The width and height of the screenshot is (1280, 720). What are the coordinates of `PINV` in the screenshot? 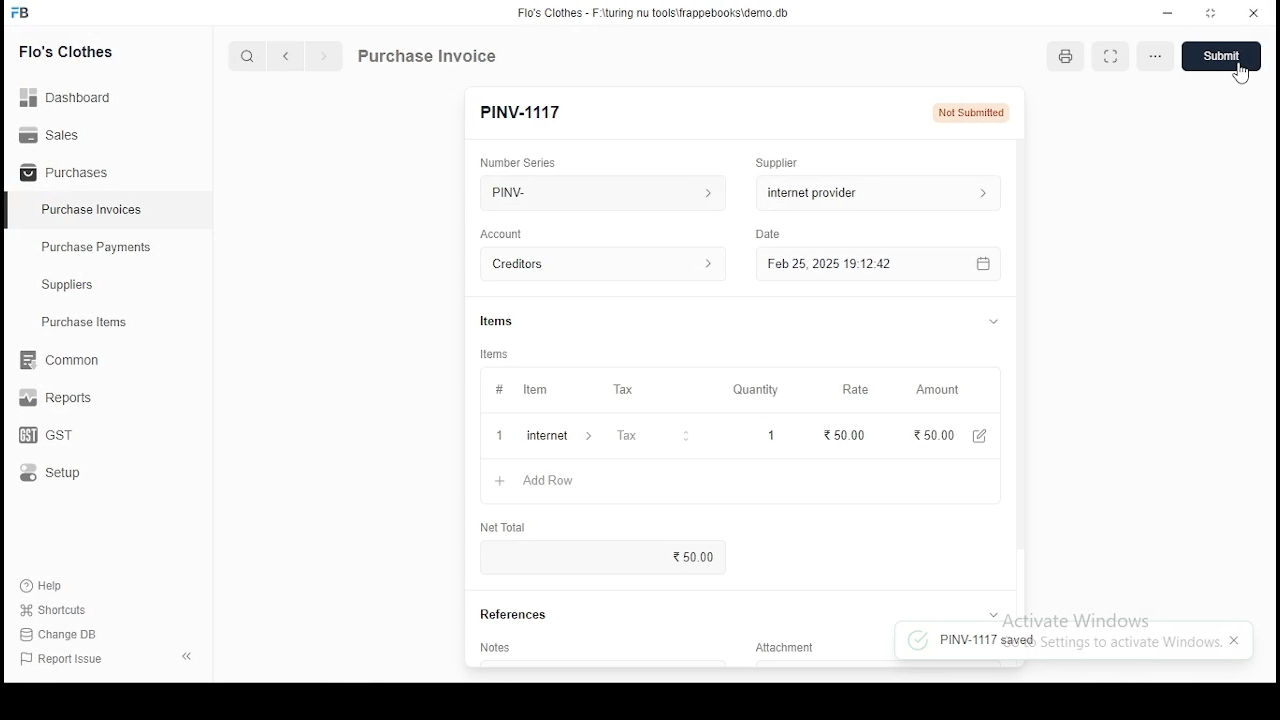 It's located at (603, 190).